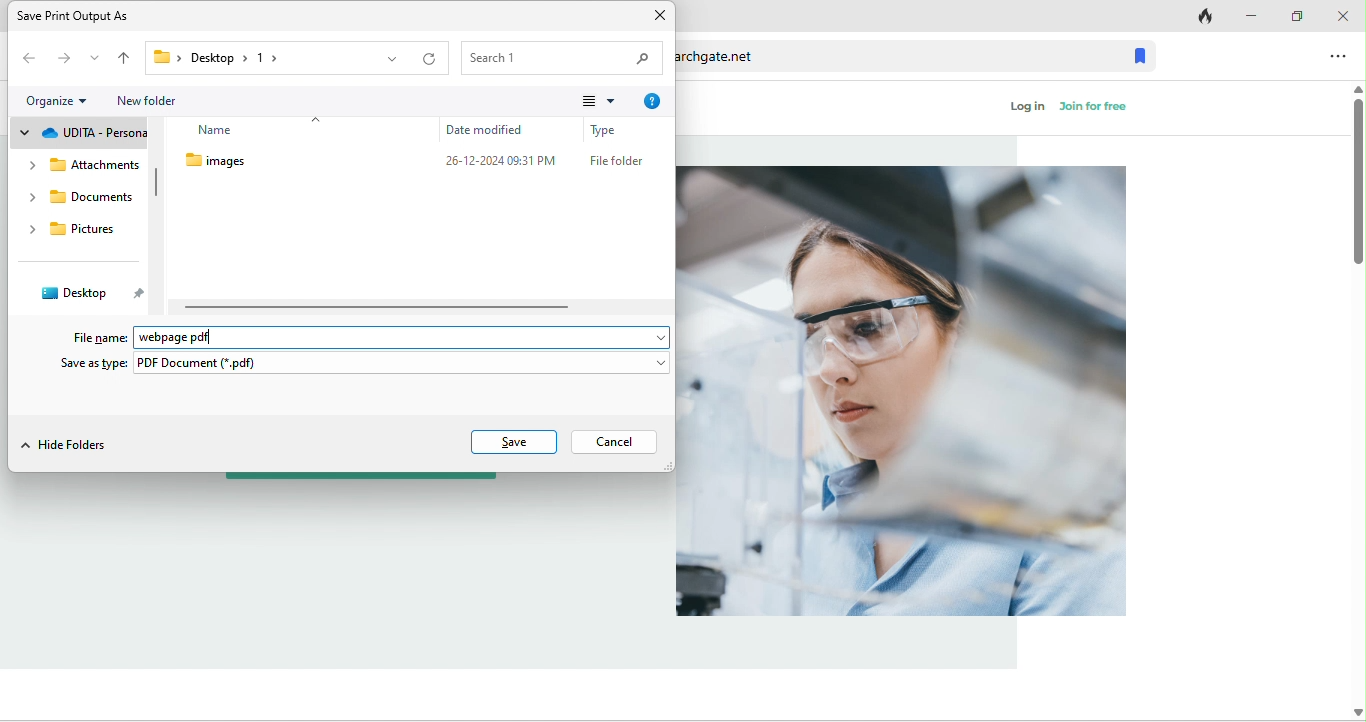 The width and height of the screenshot is (1366, 722). What do you see at coordinates (160, 100) in the screenshot?
I see `new folder` at bounding box center [160, 100].